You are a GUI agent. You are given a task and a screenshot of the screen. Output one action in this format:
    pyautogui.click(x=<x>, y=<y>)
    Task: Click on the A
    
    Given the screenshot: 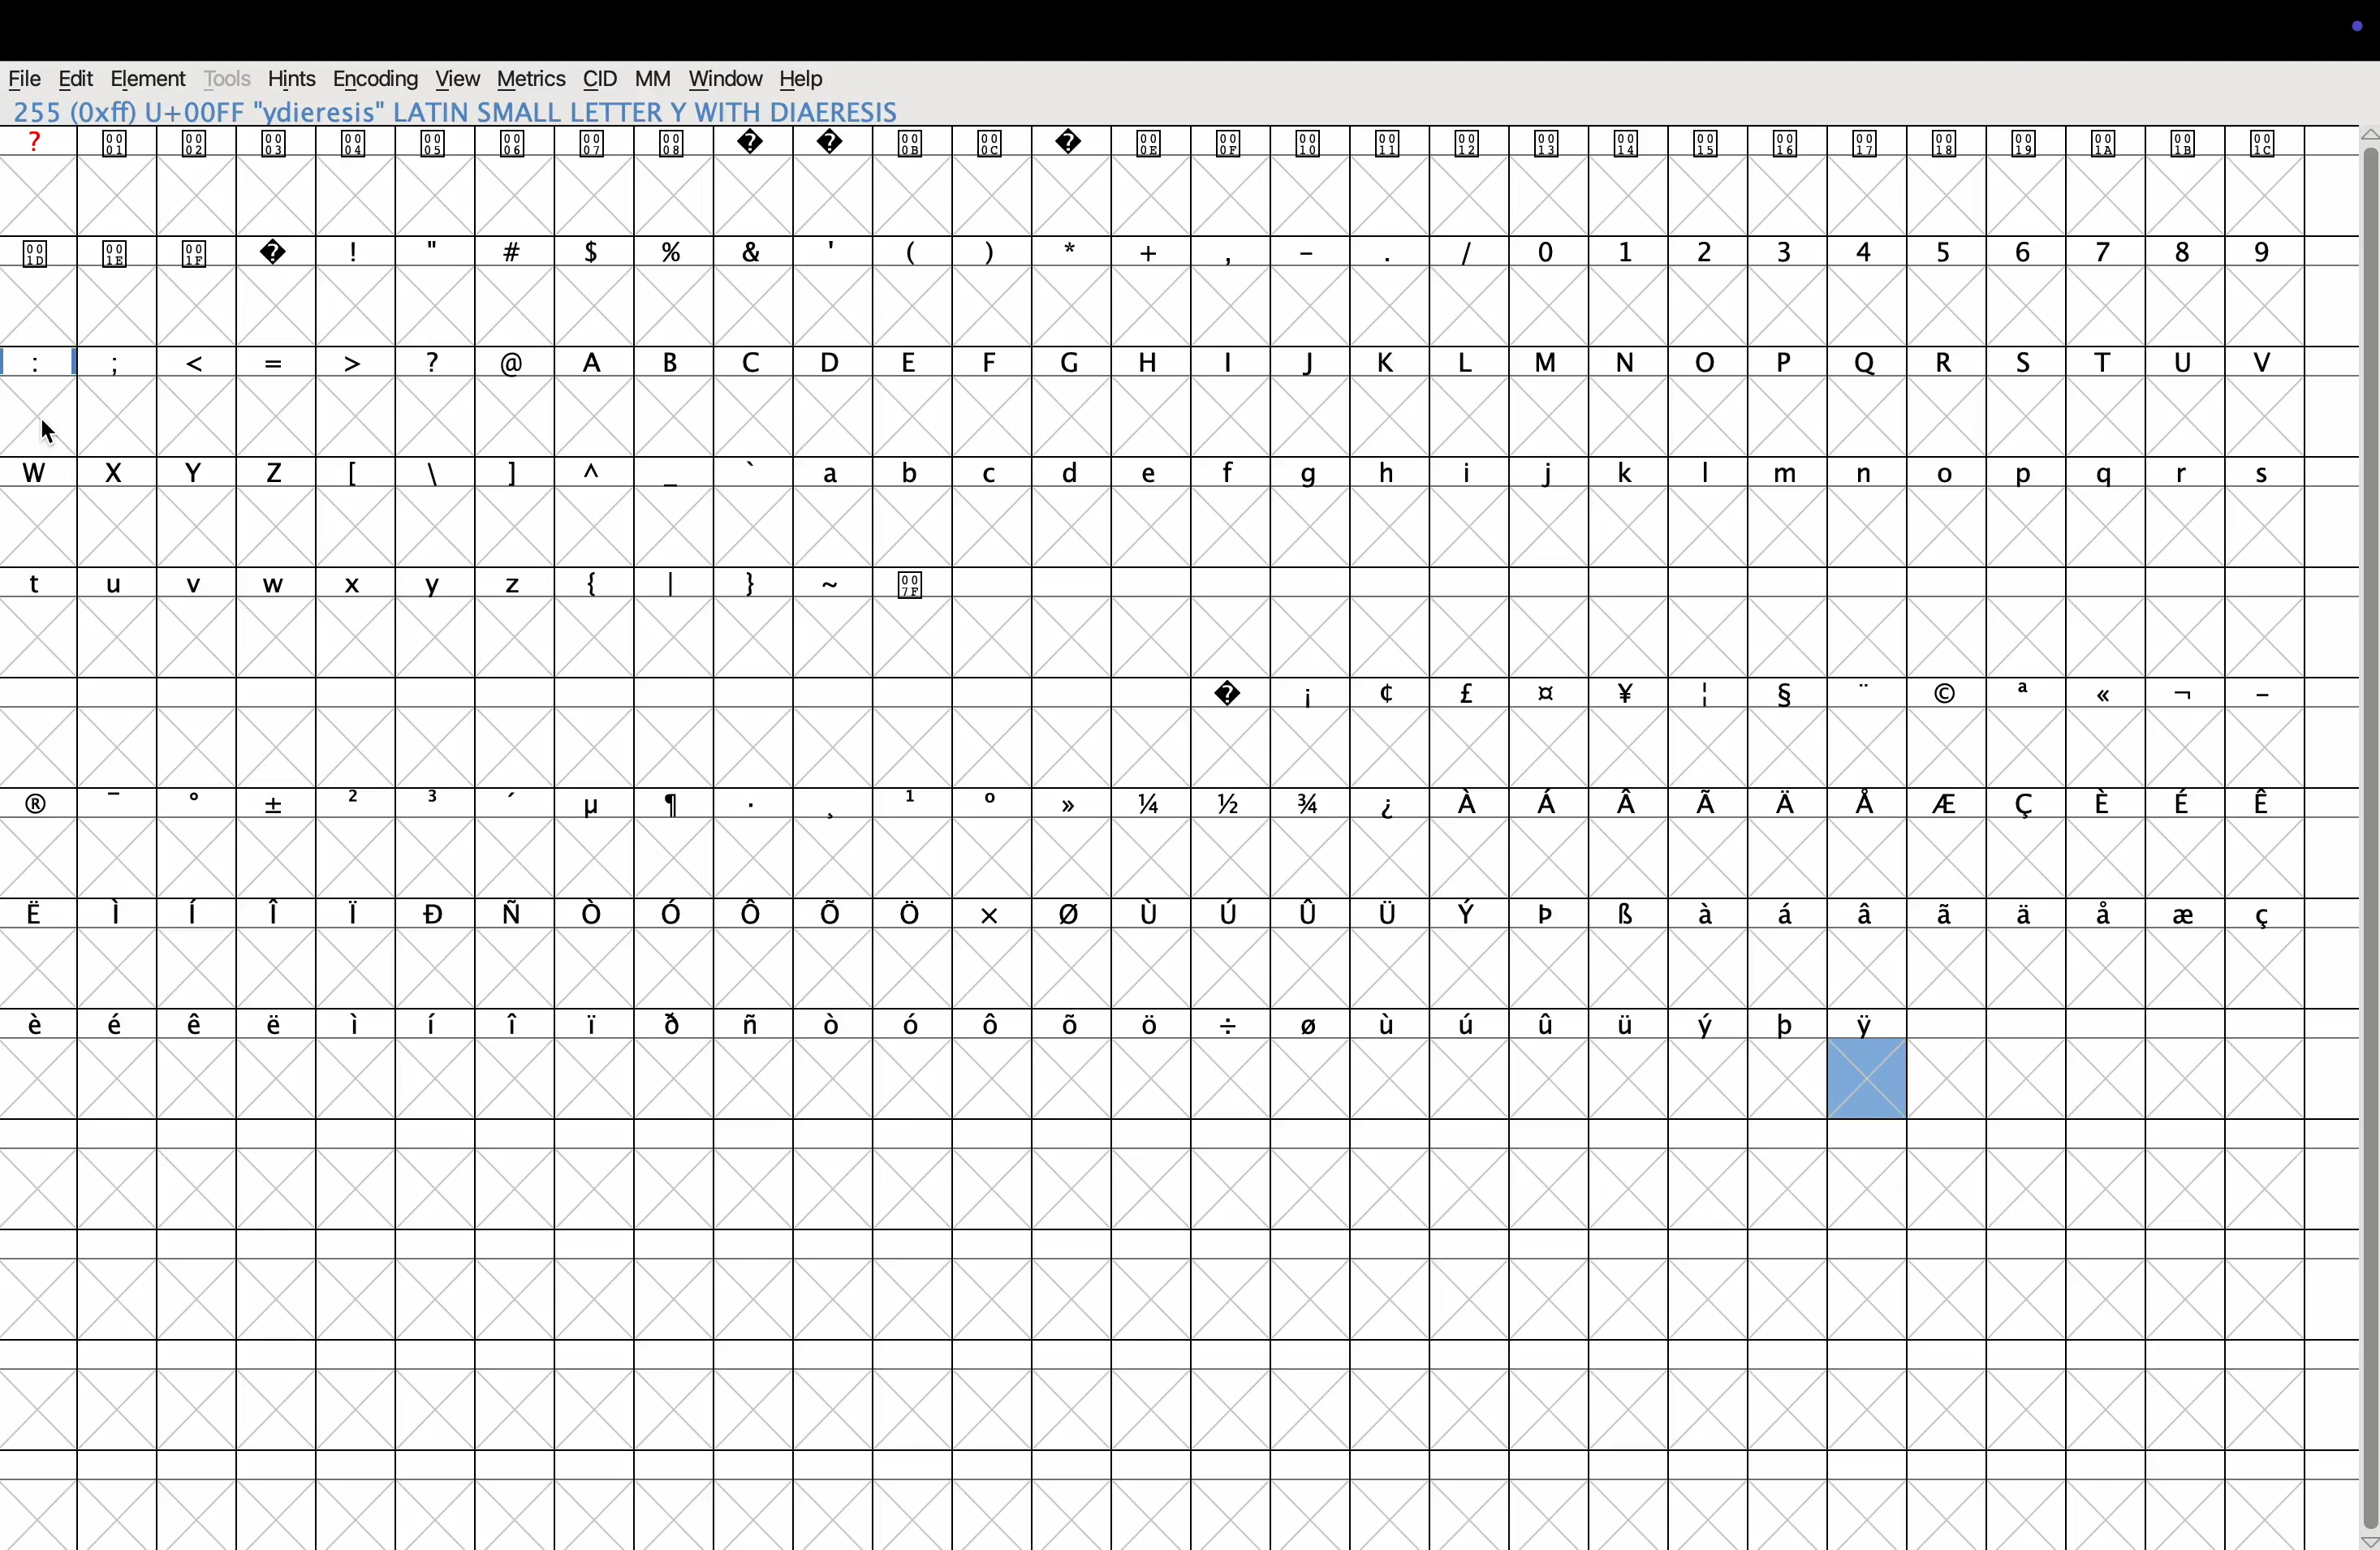 What is the action you would take?
    pyautogui.click(x=593, y=397)
    